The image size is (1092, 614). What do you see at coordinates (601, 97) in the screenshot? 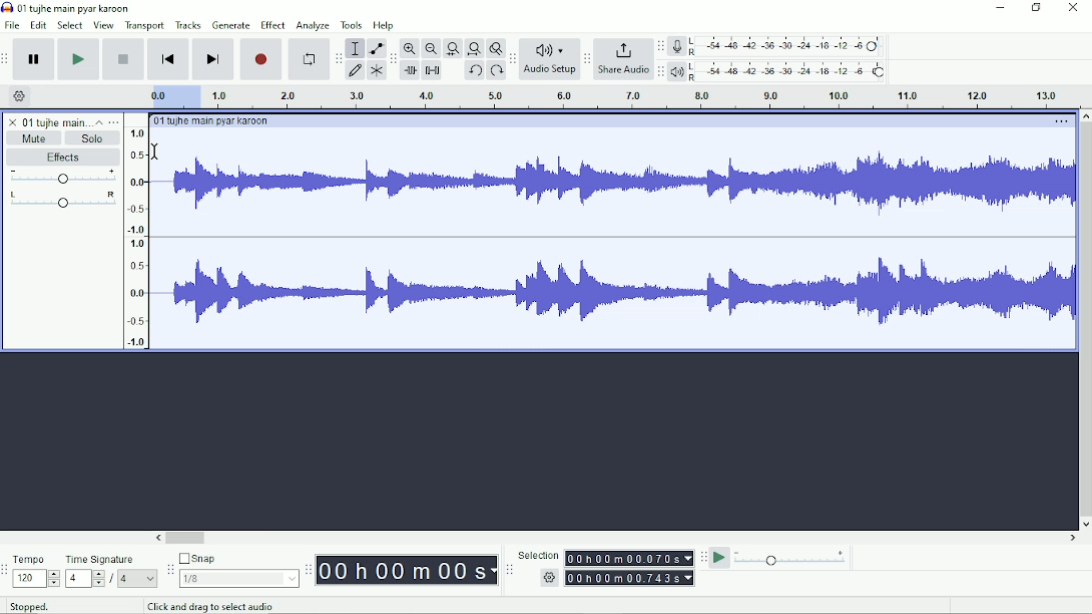
I see `Play duration` at bounding box center [601, 97].